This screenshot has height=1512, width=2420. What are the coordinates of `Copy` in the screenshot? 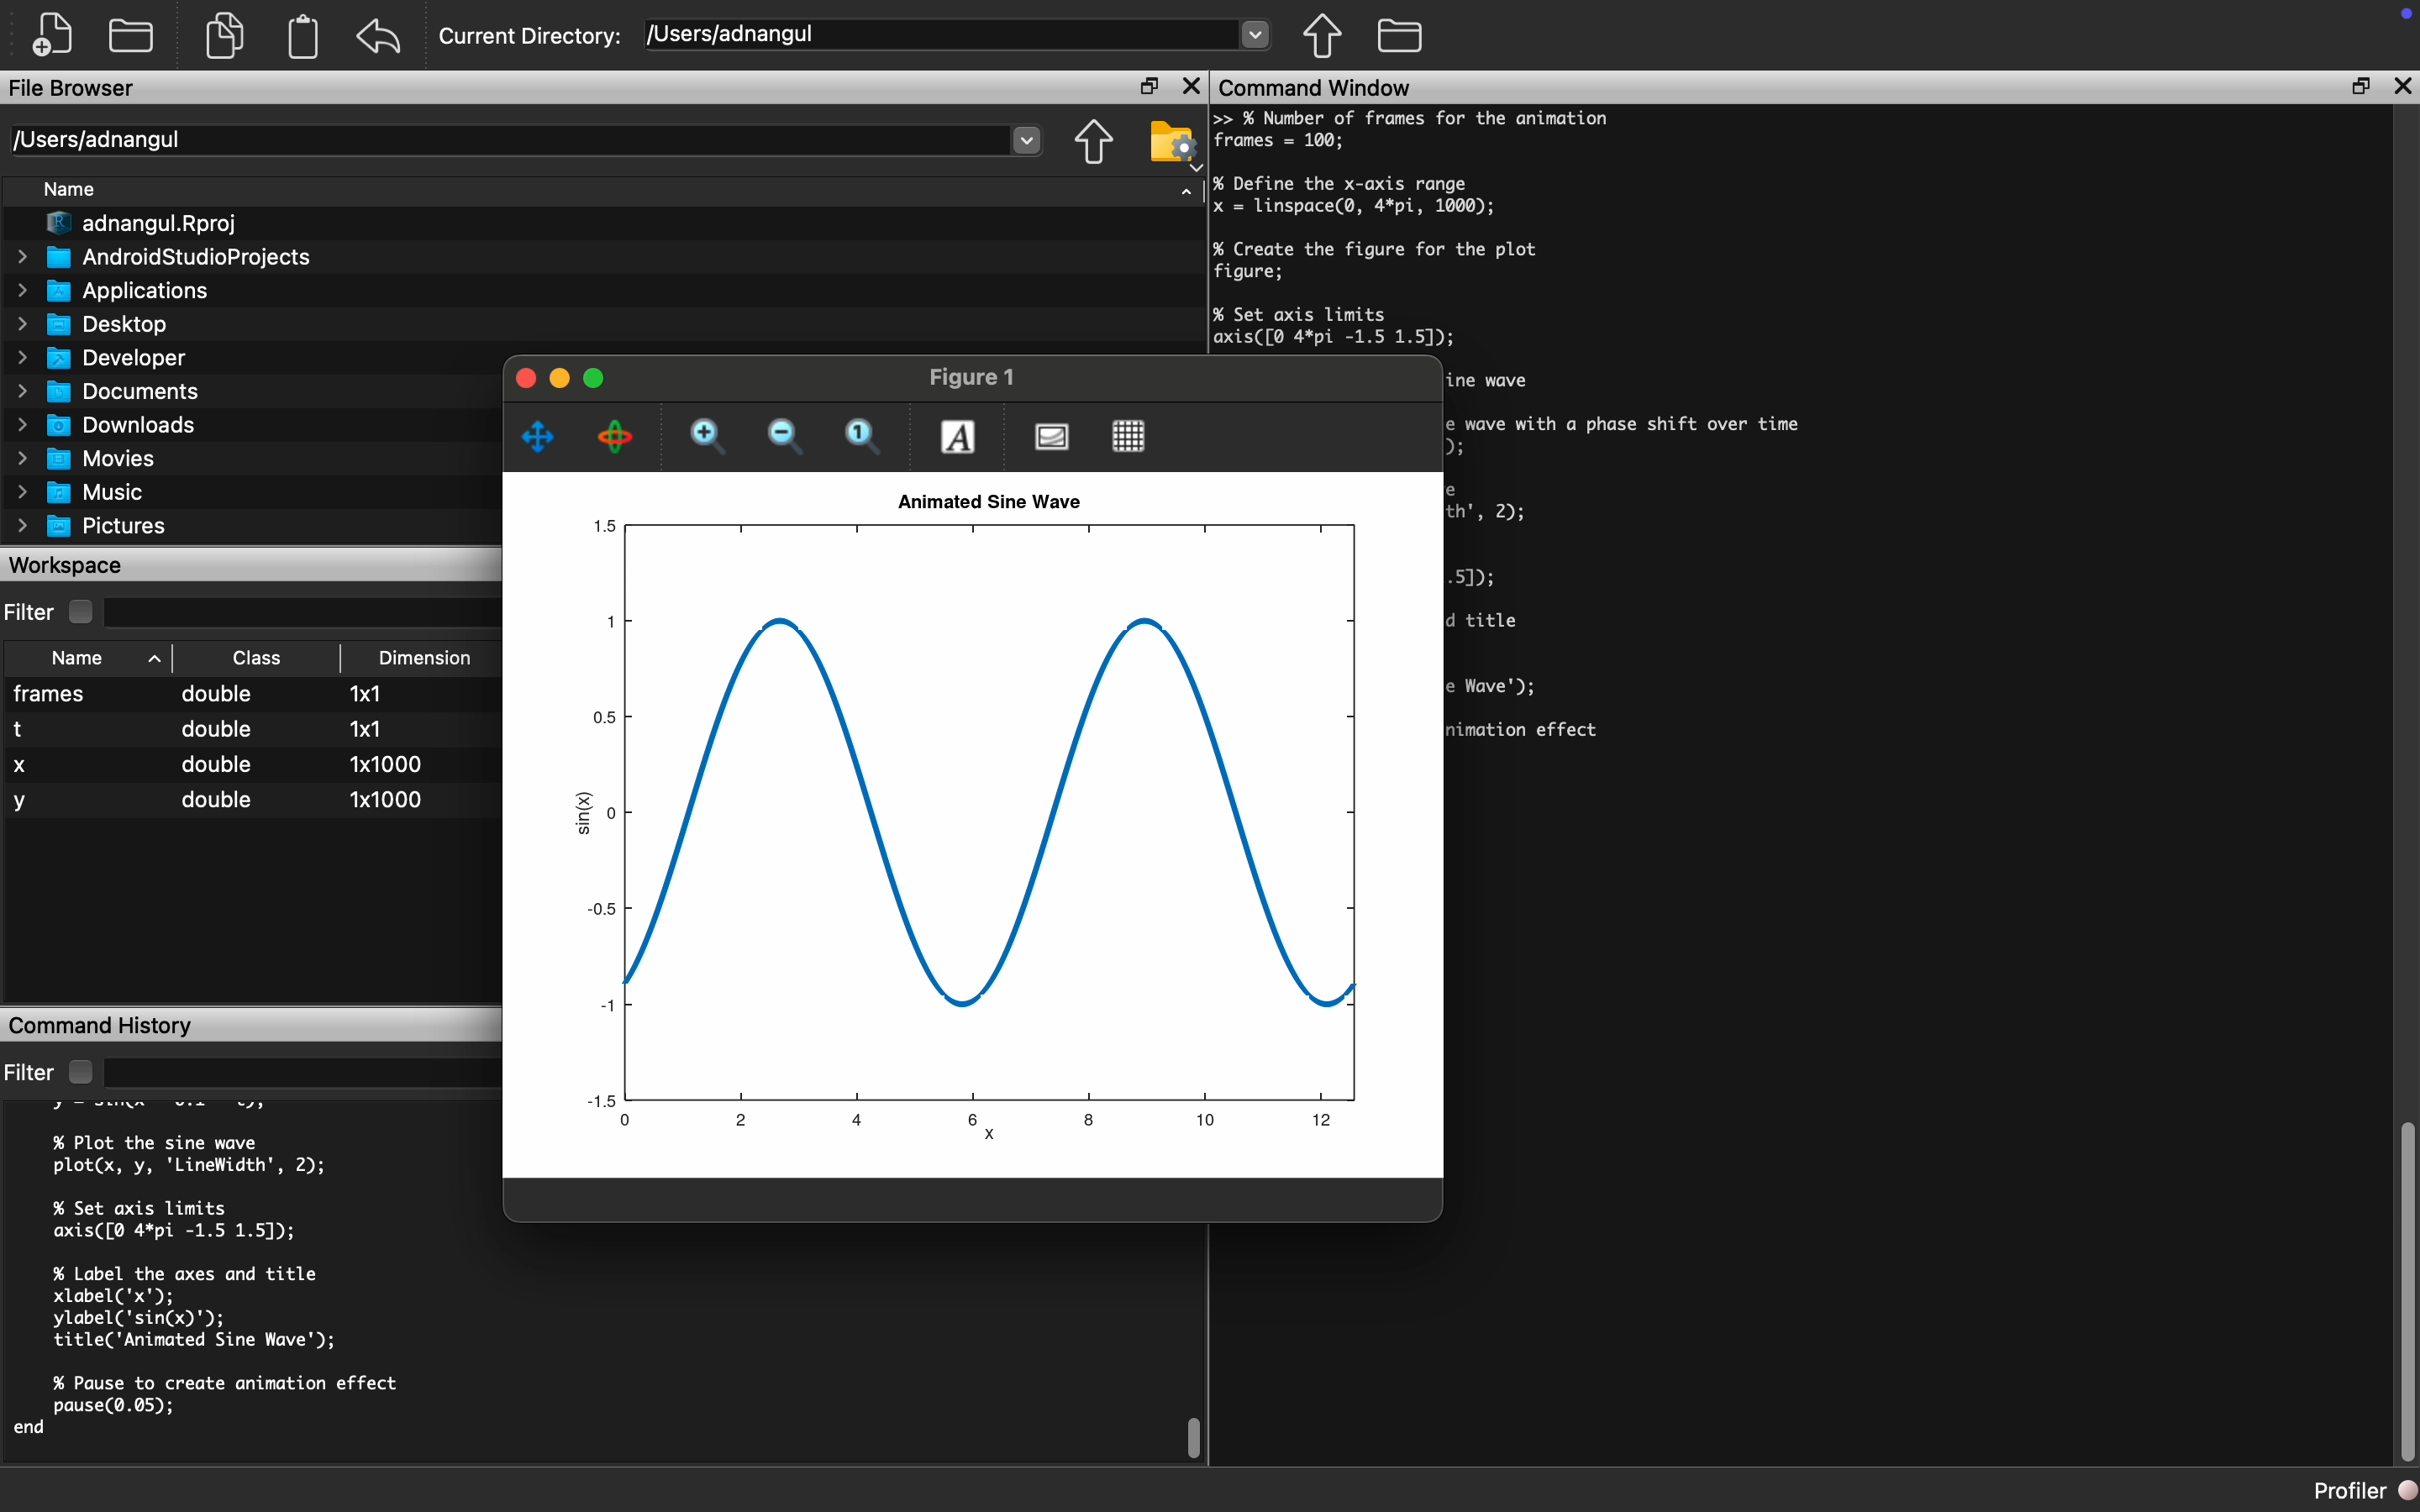 It's located at (225, 40).